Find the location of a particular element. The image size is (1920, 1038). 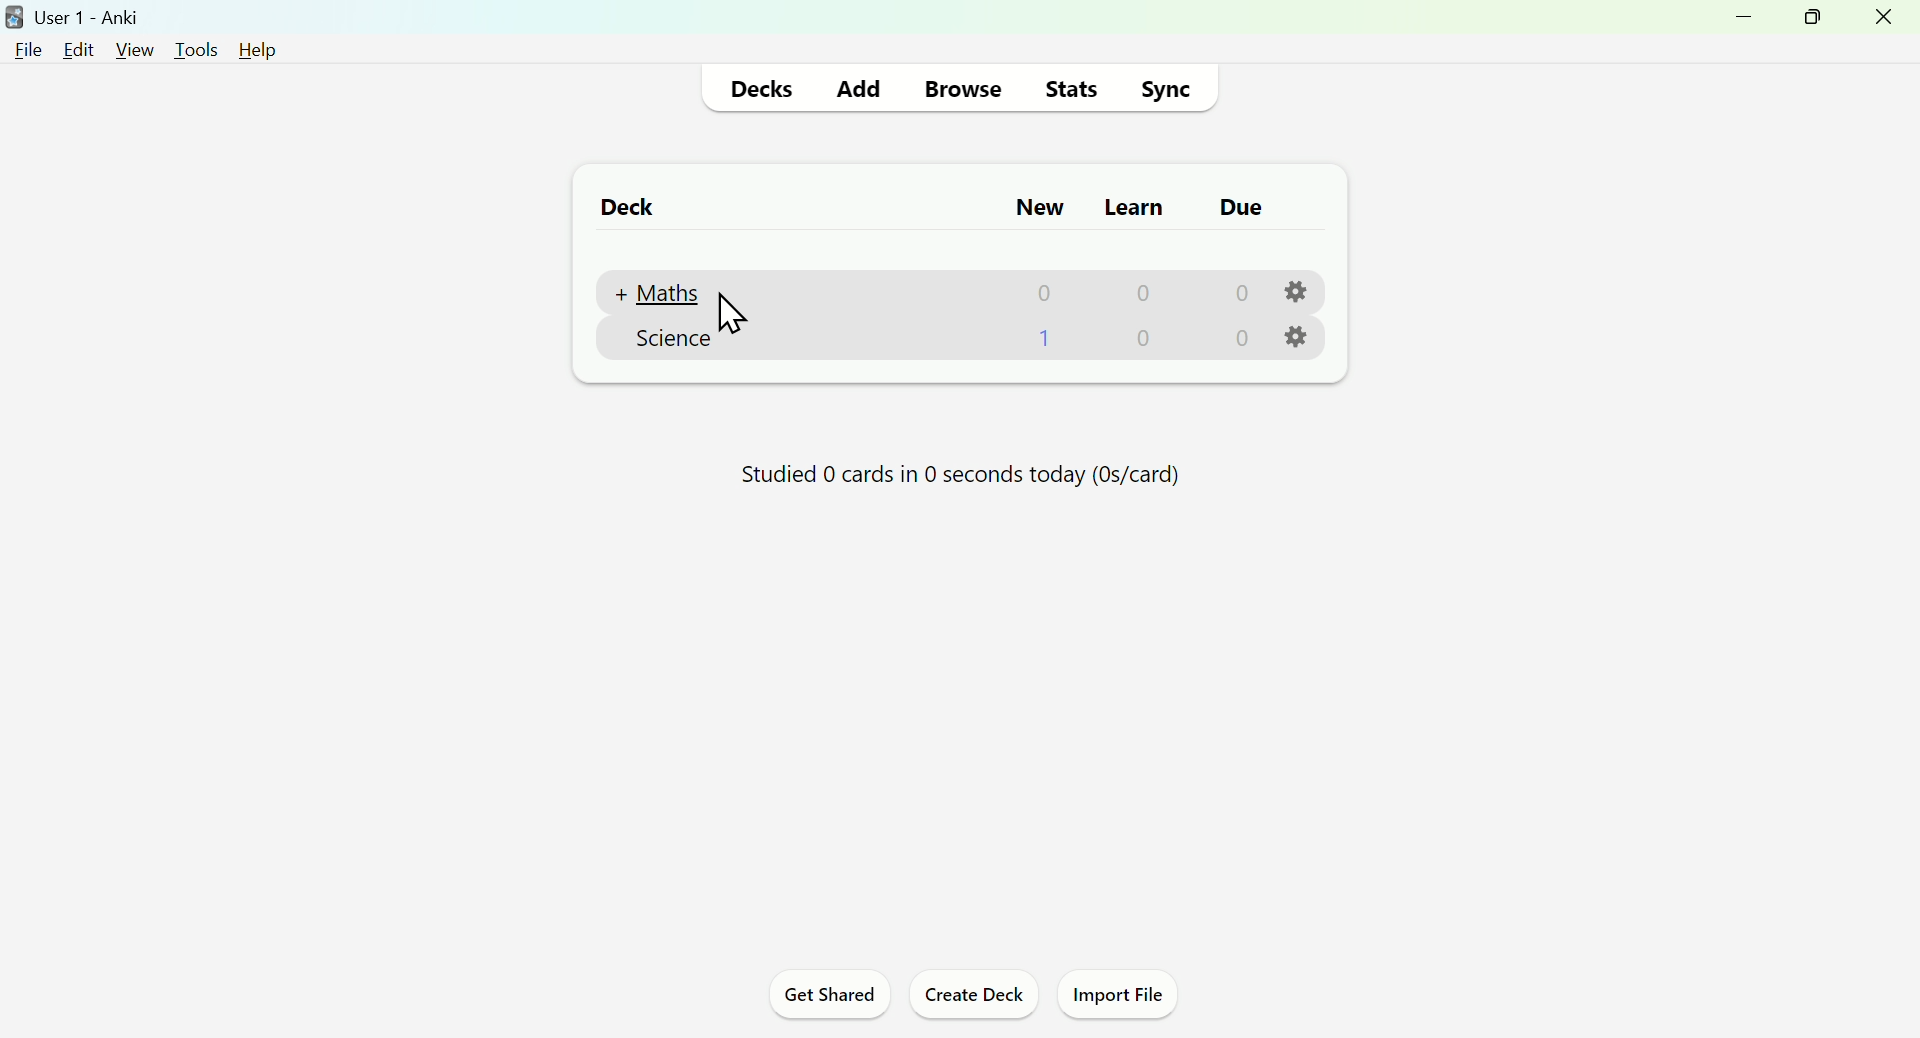

Studied 0 cards in 0 seconds today (Os/card) is located at coordinates (958, 480).